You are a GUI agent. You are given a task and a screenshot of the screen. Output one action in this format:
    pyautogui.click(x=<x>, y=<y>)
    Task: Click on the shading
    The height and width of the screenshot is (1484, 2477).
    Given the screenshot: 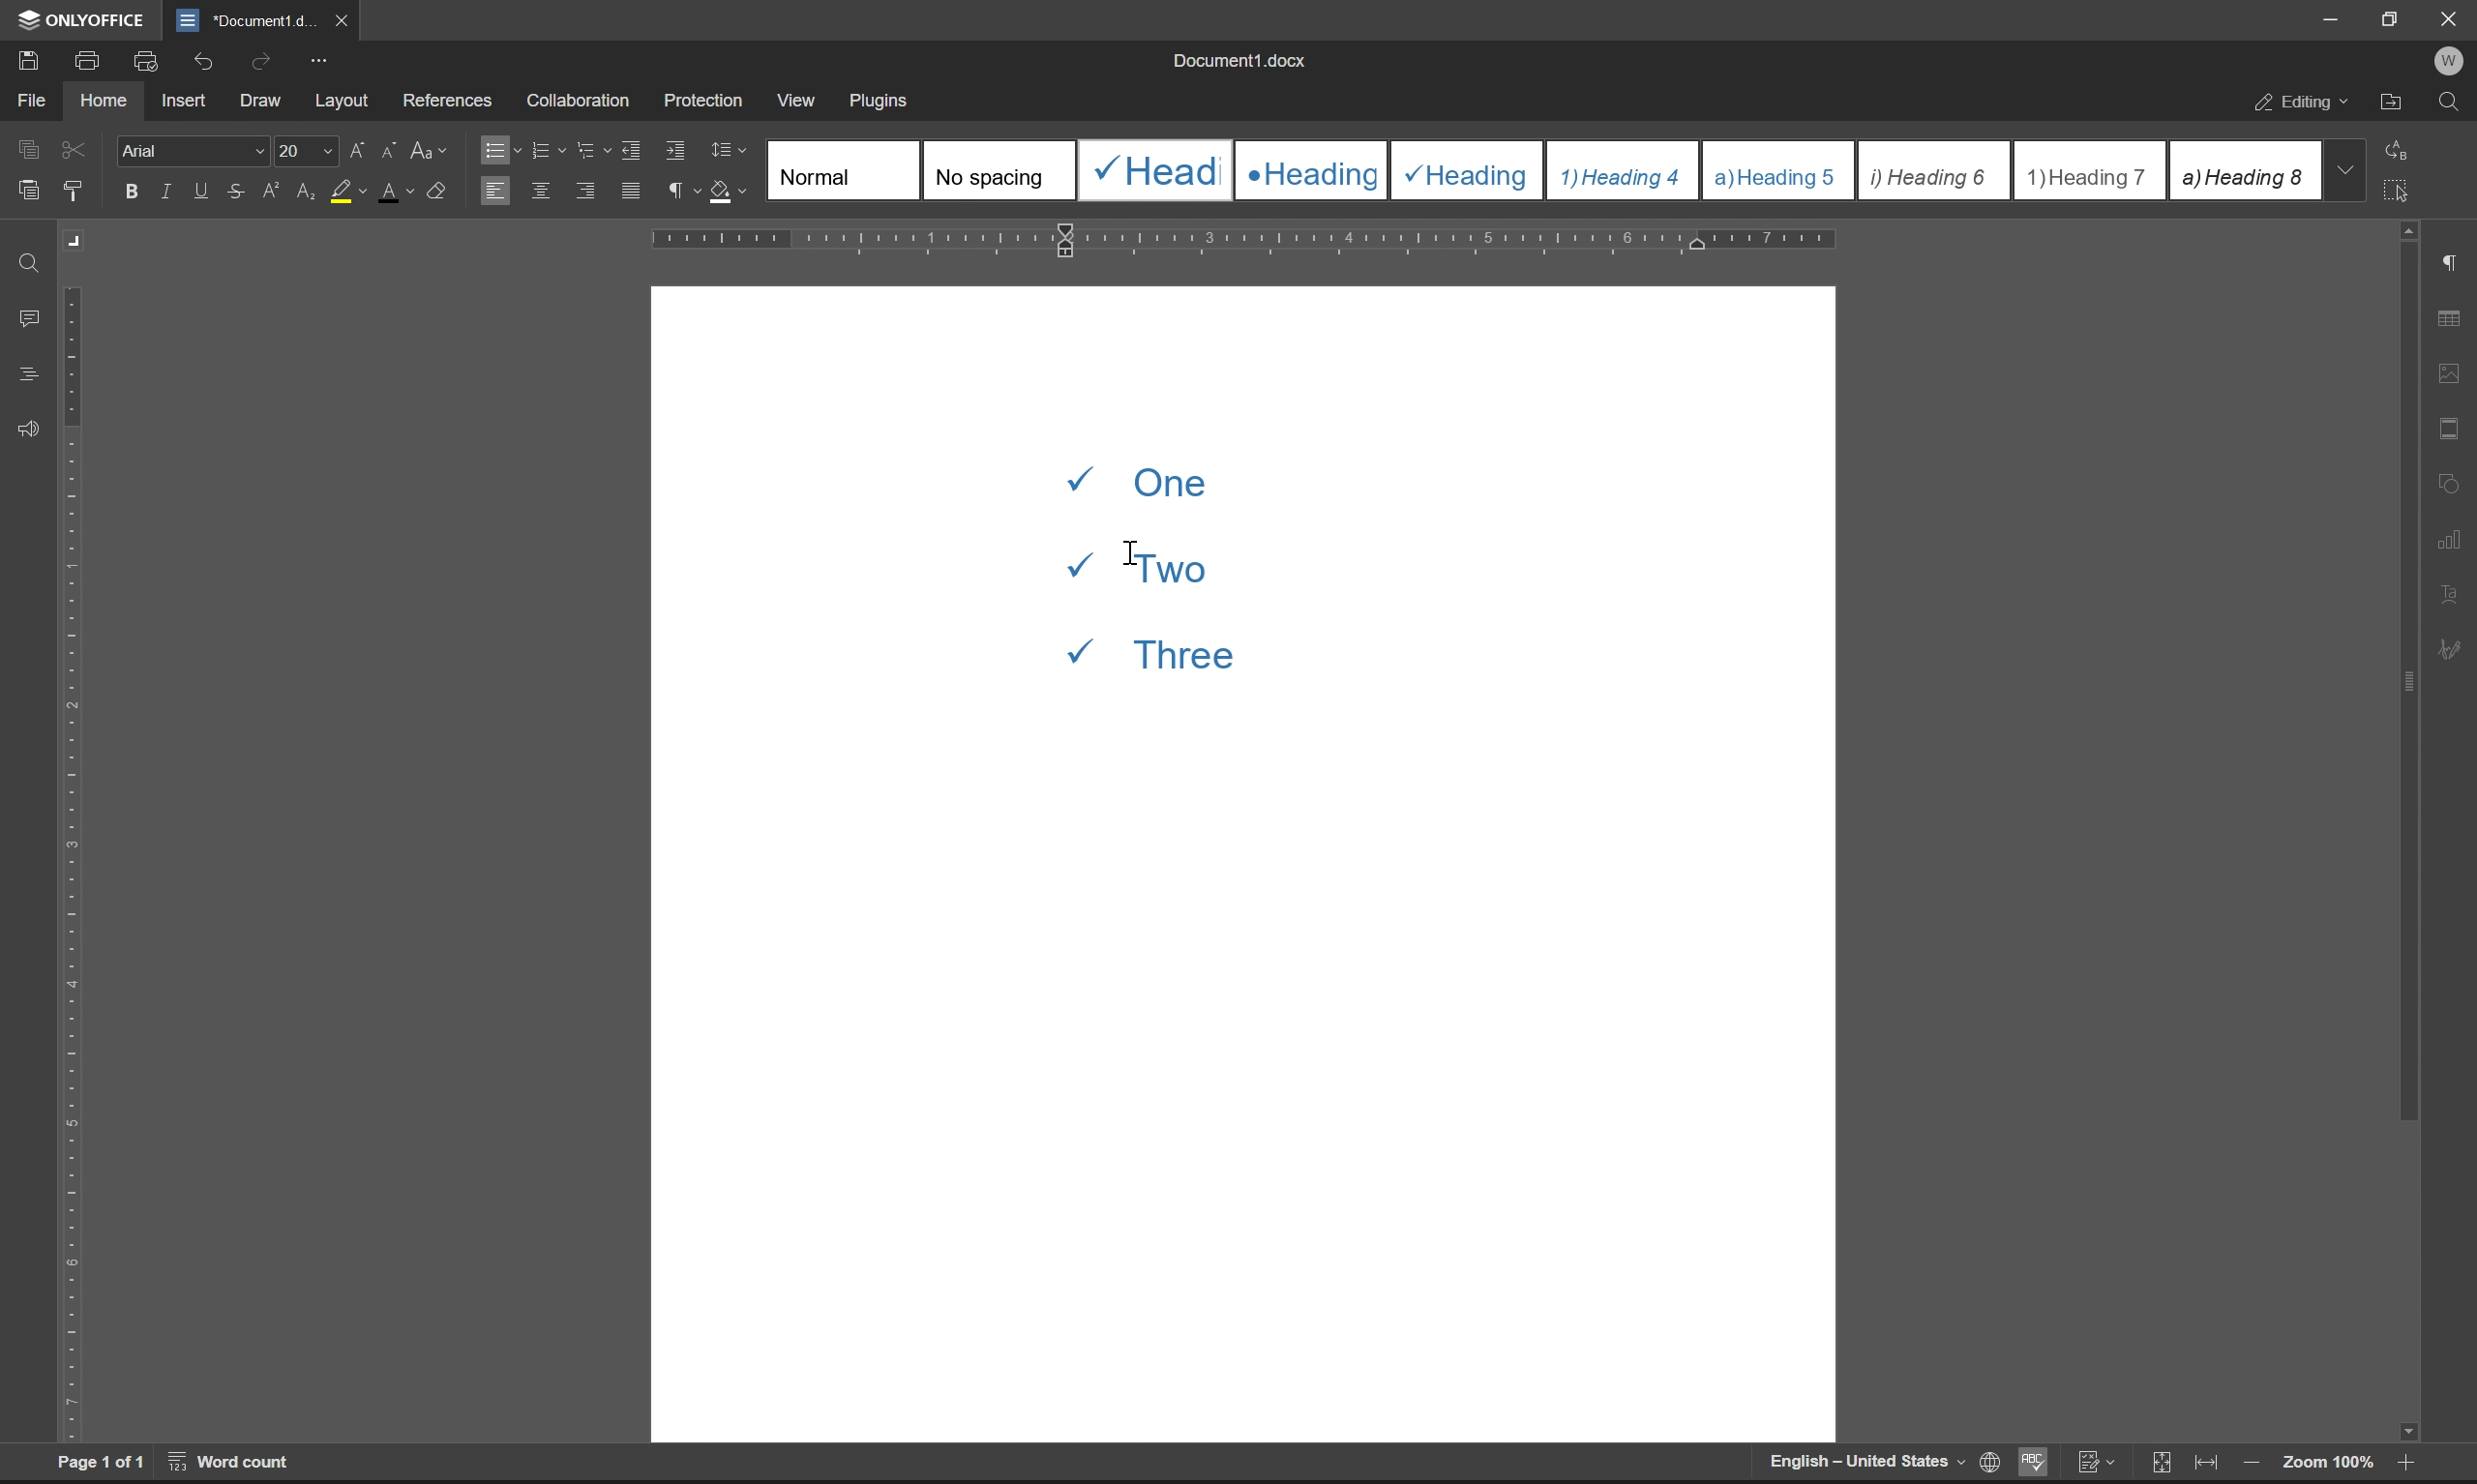 What is the action you would take?
    pyautogui.click(x=725, y=188)
    